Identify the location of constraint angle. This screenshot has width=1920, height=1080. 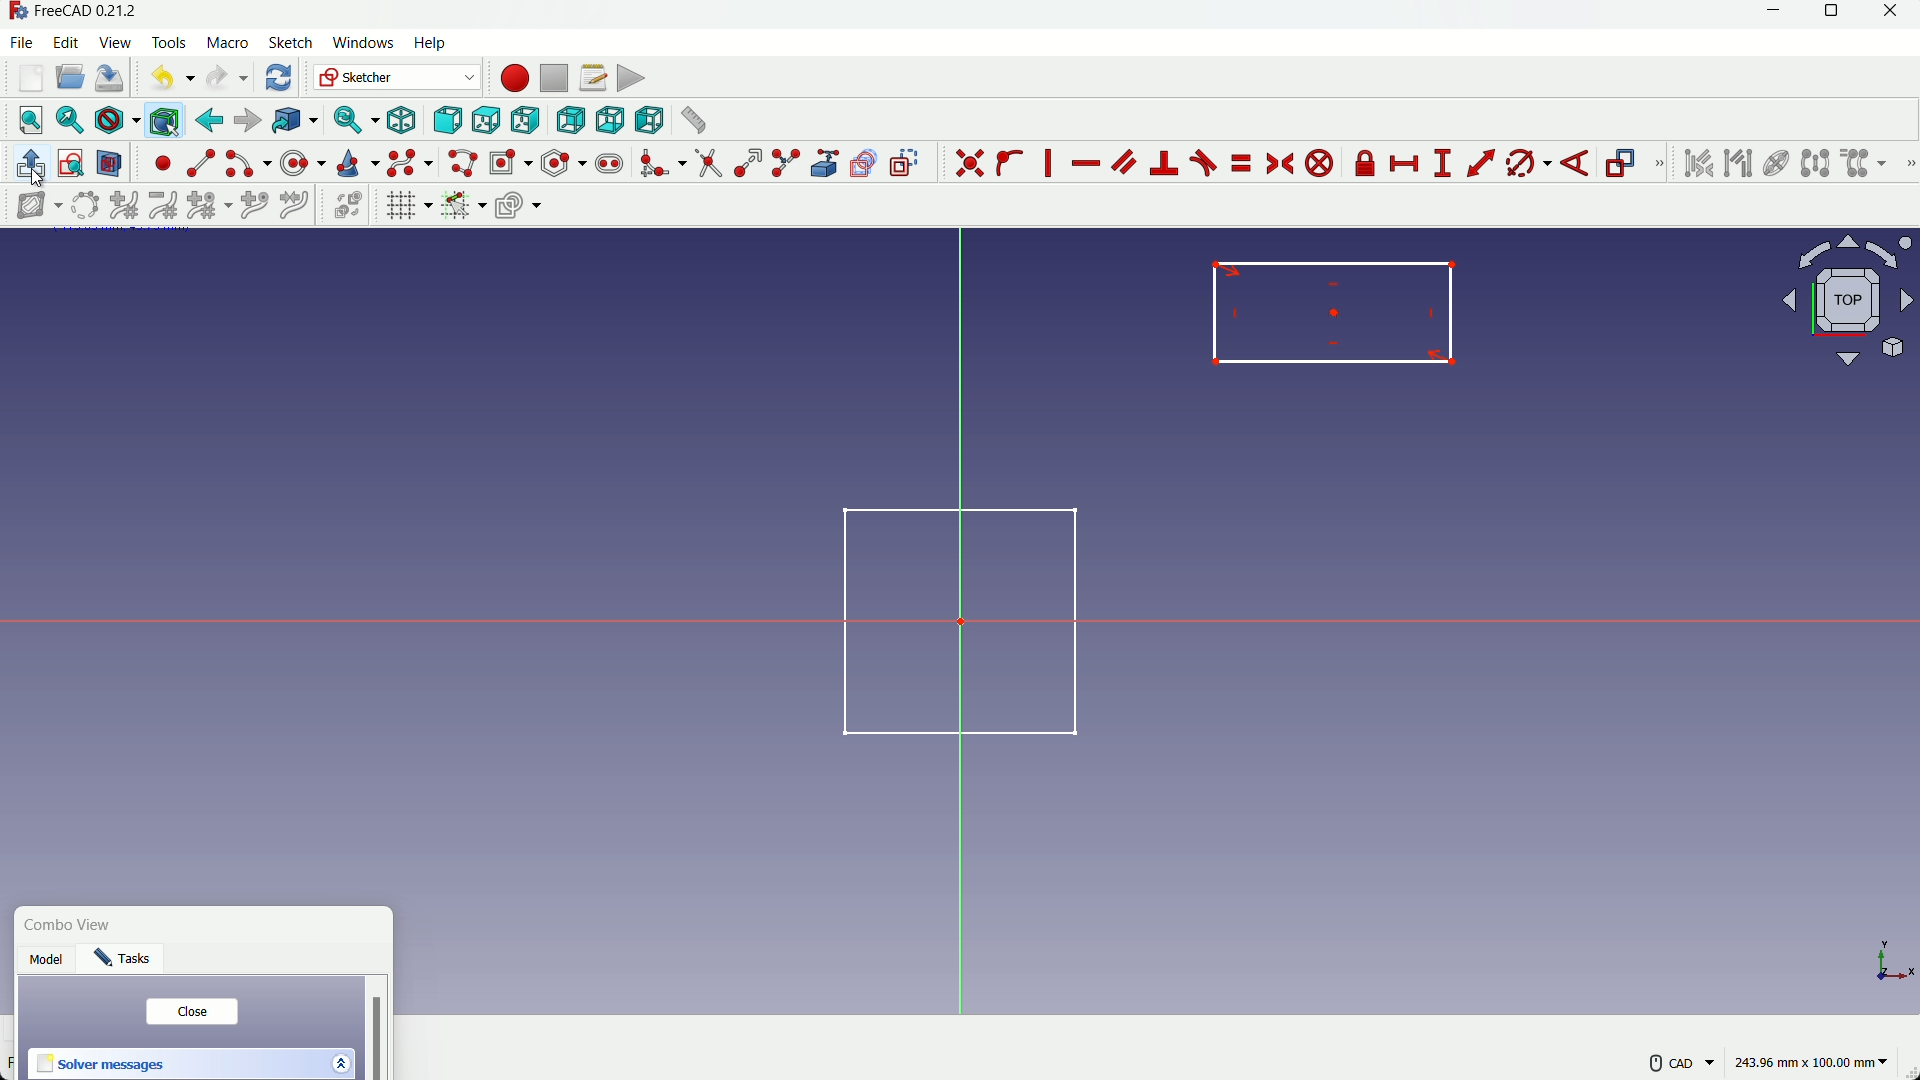
(1577, 165).